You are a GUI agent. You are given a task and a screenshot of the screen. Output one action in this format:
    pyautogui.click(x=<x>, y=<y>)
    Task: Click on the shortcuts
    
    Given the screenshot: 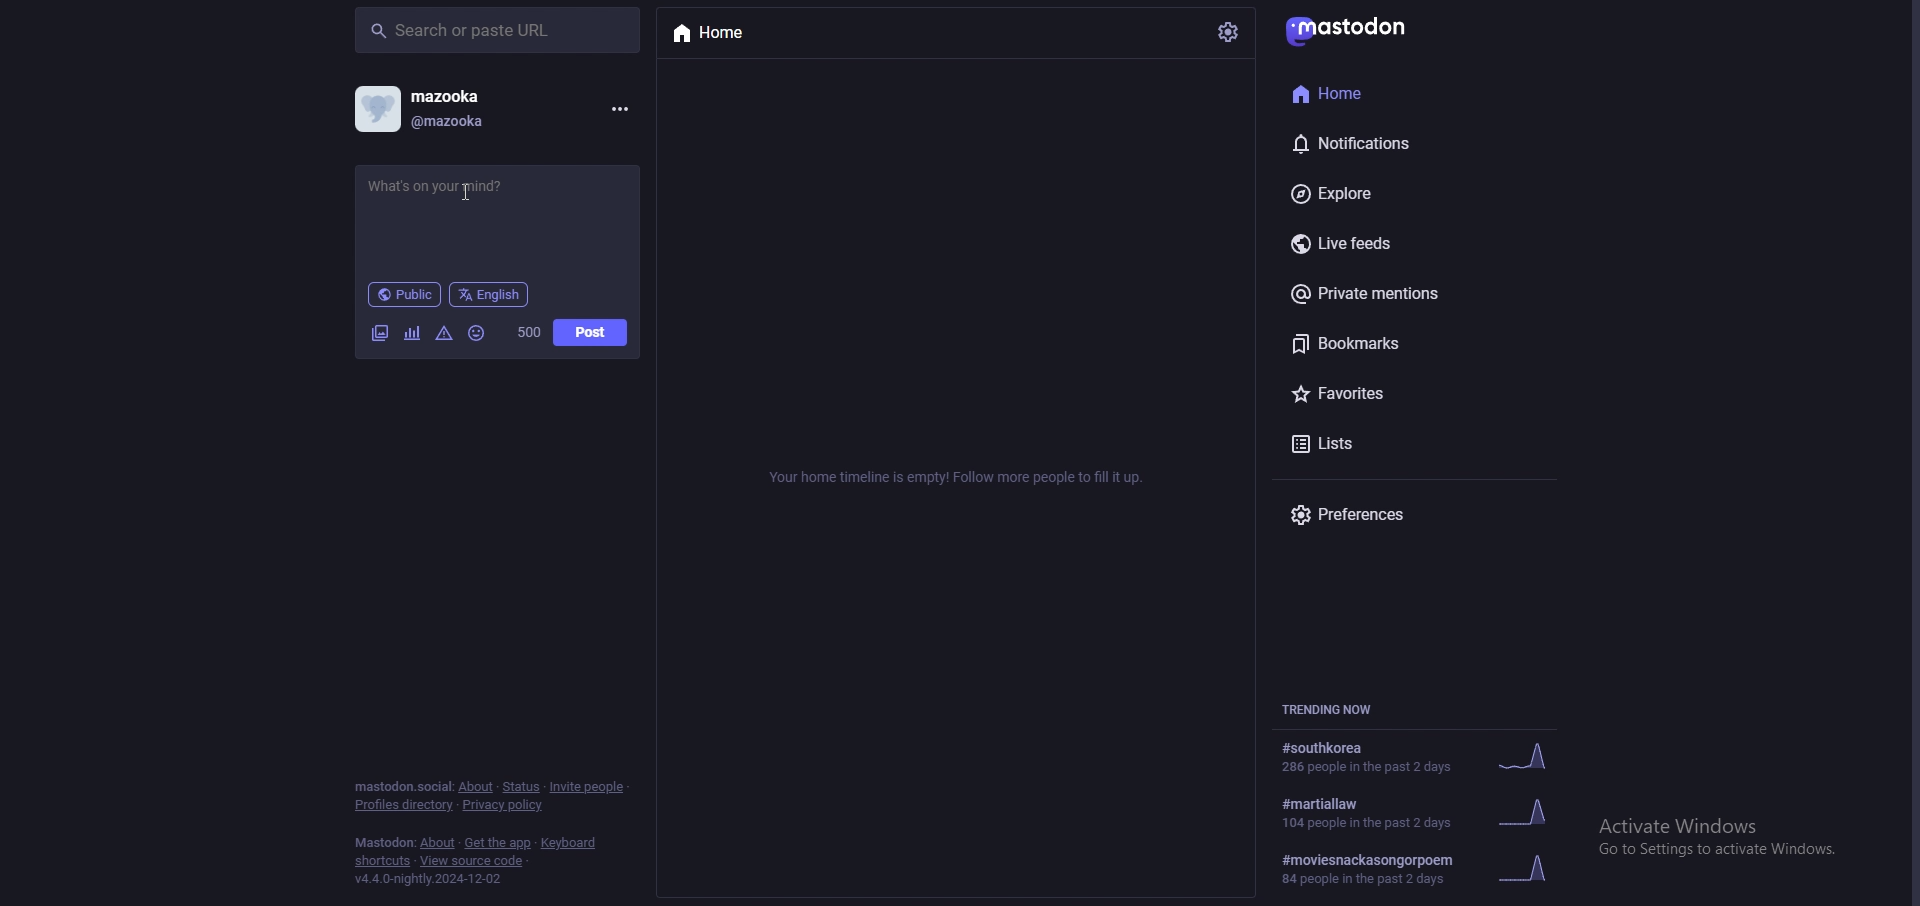 What is the action you would take?
    pyautogui.click(x=381, y=862)
    